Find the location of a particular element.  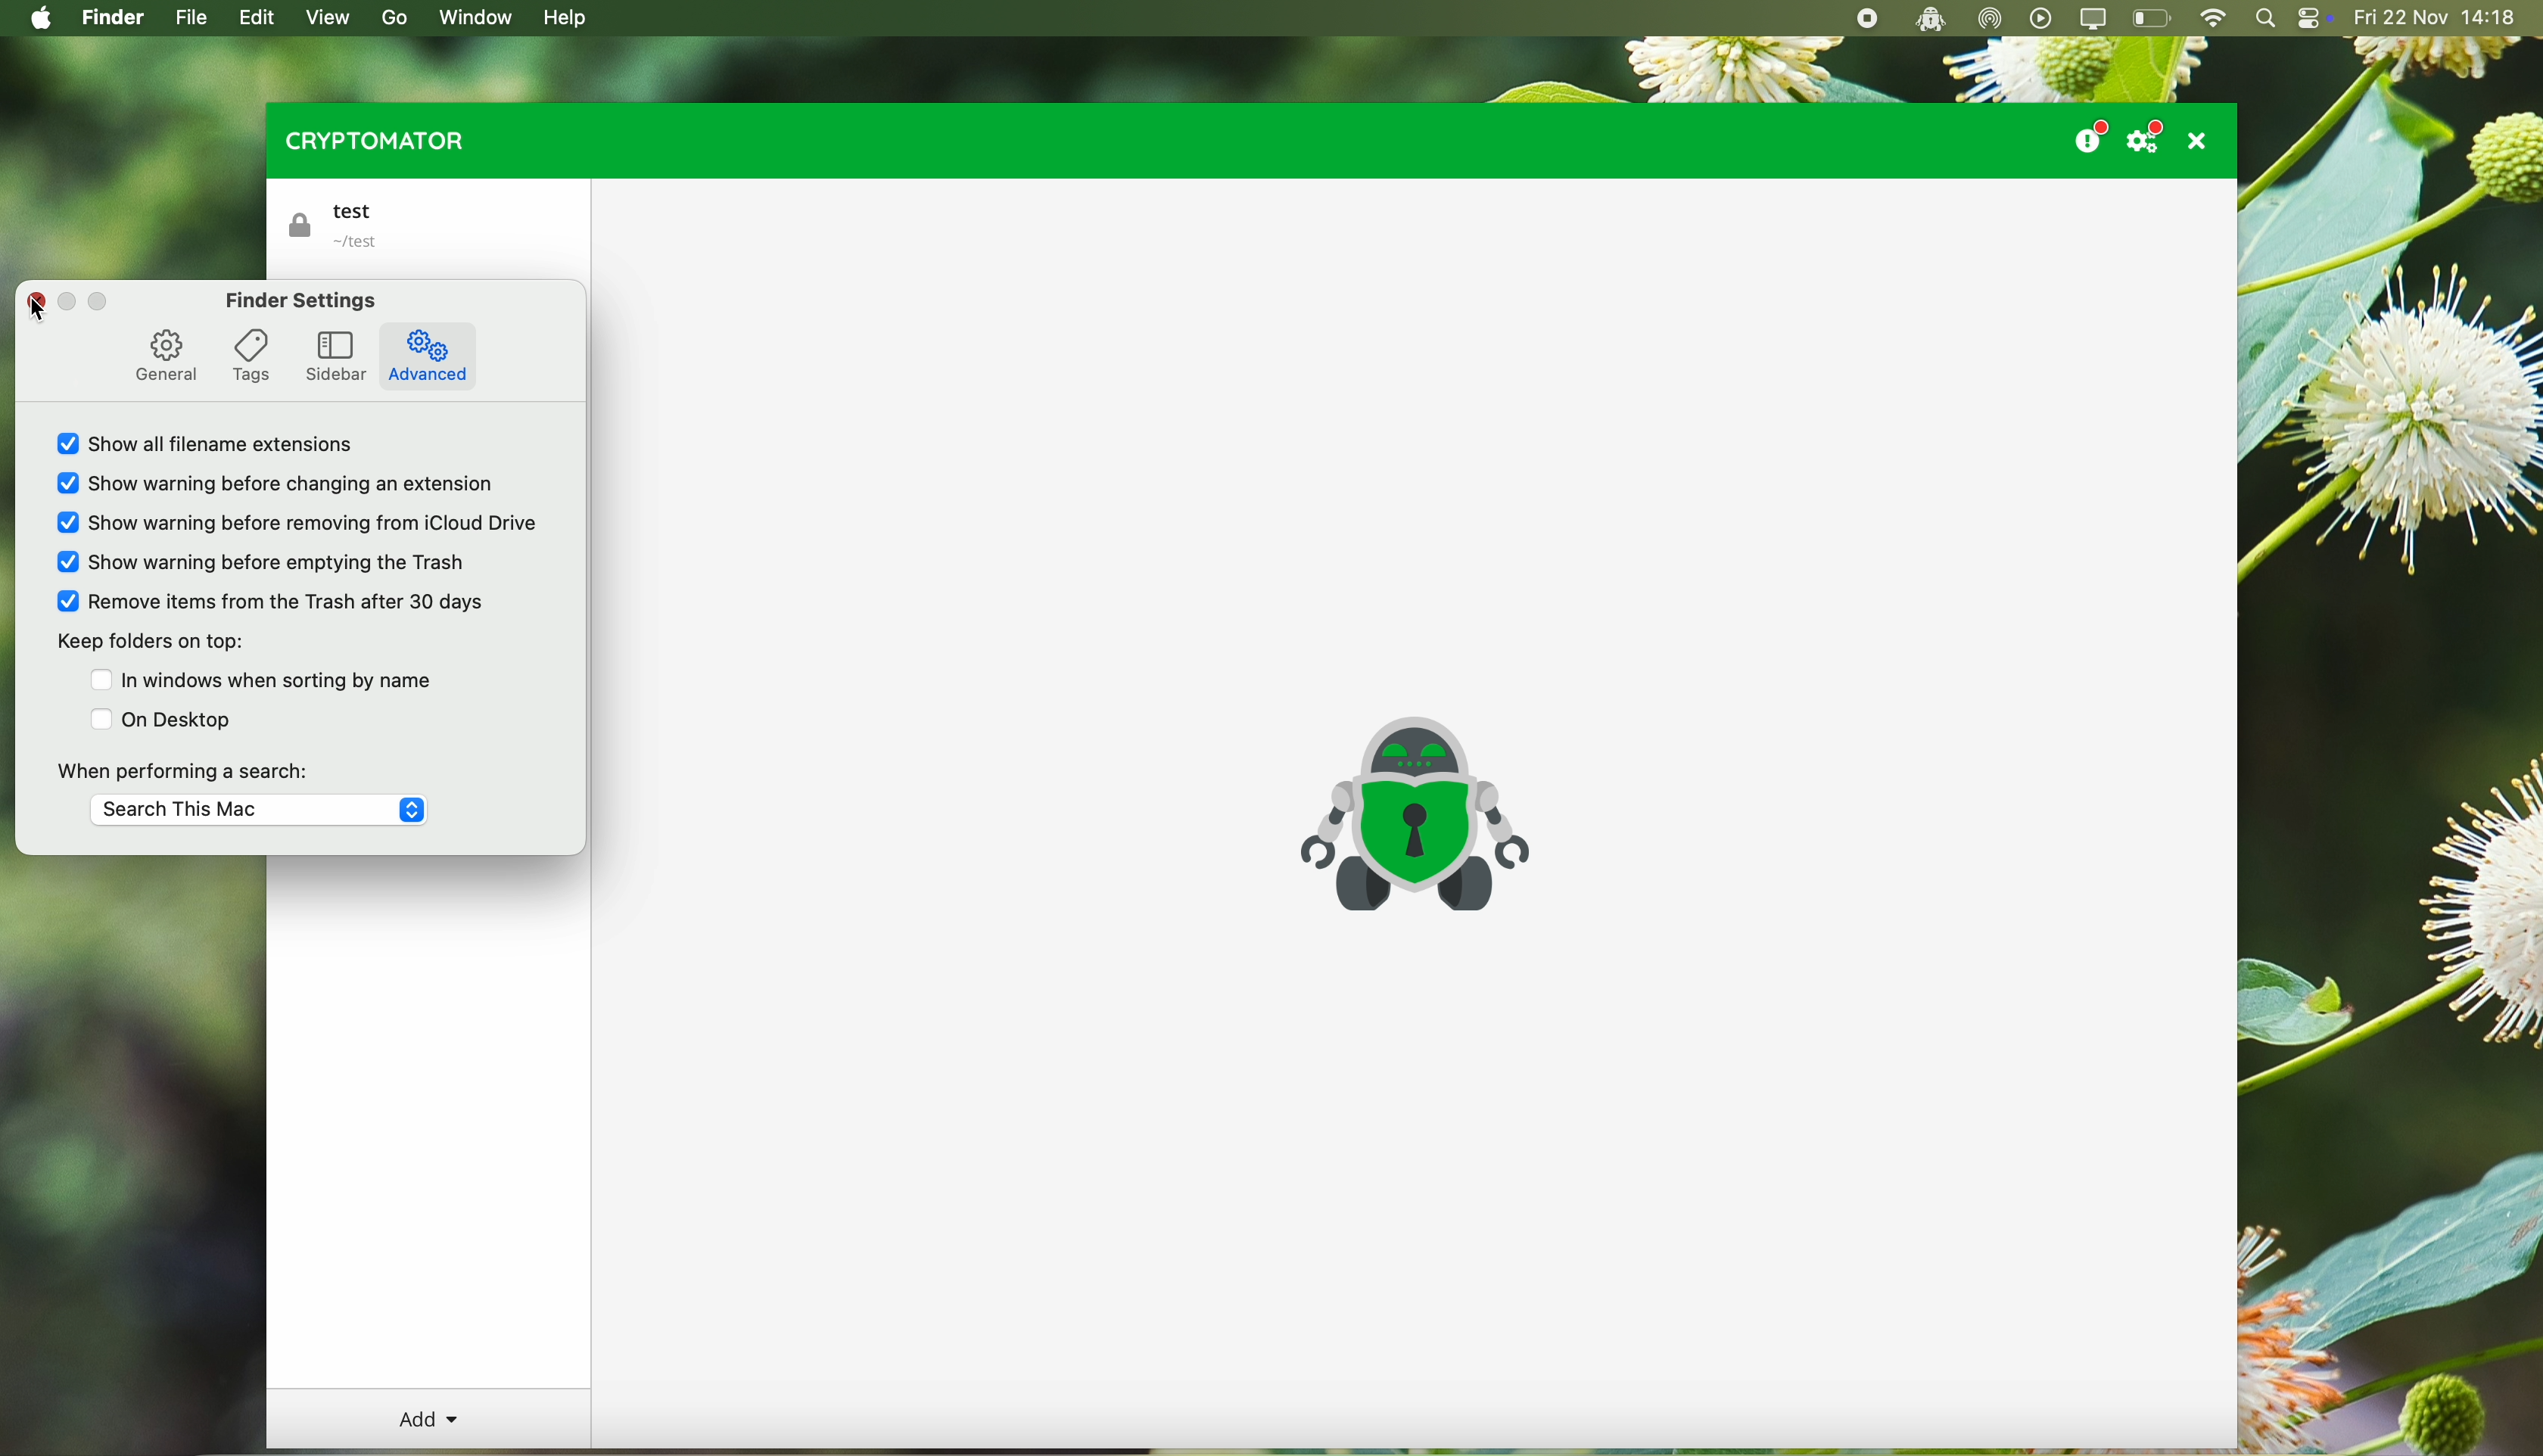

edit is located at coordinates (262, 19).